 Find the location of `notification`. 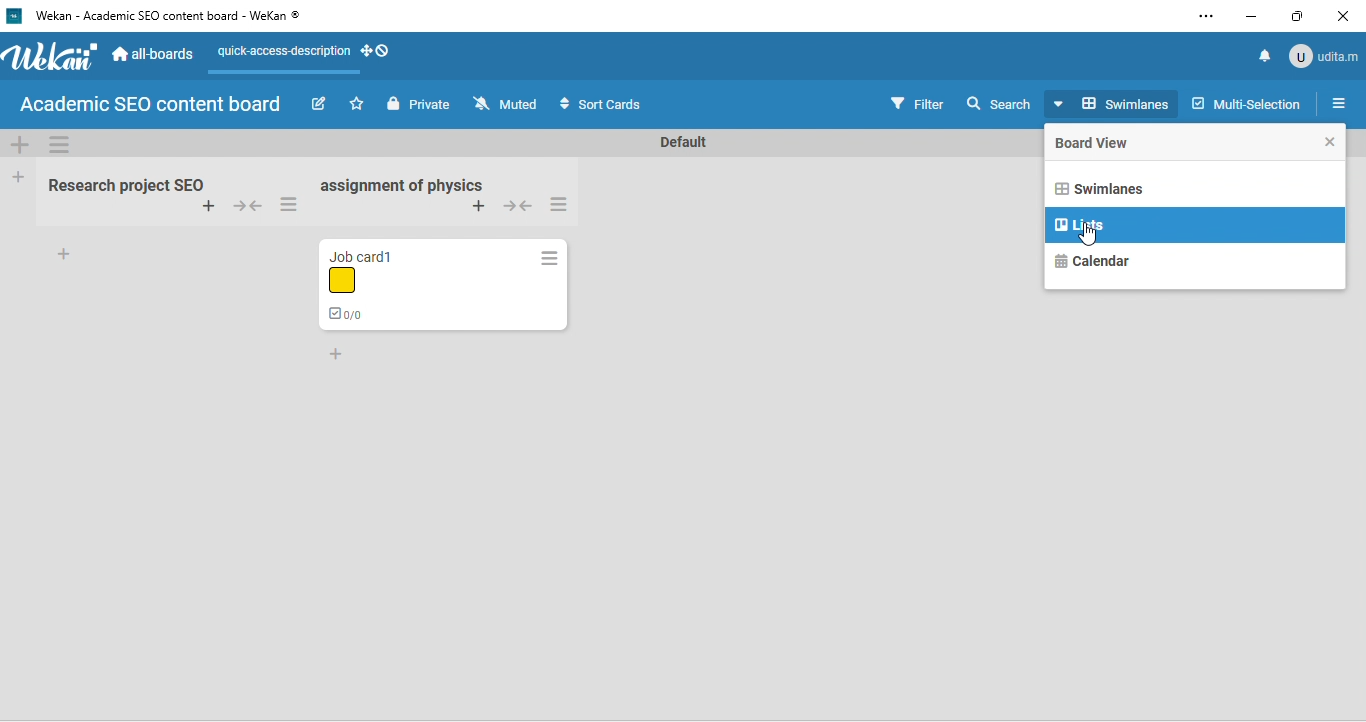

notification is located at coordinates (1267, 55).